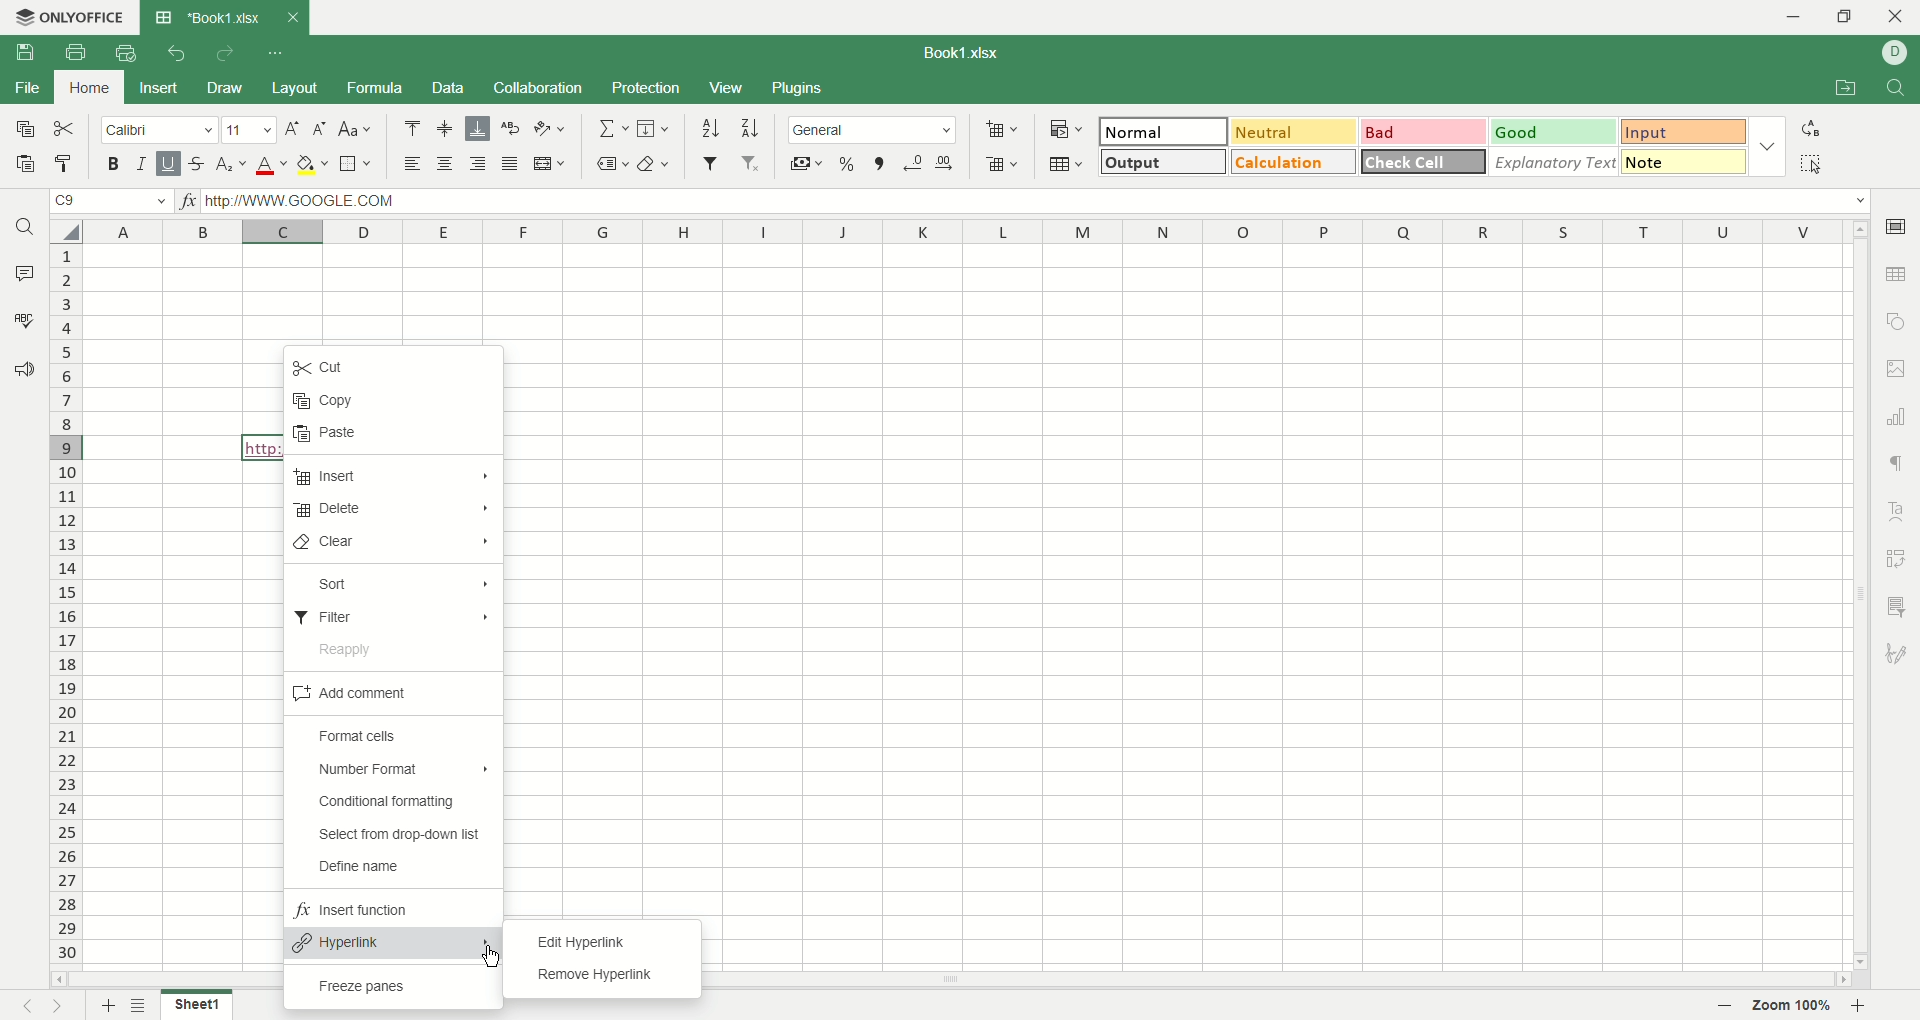 The width and height of the screenshot is (1920, 1020). I want to click on align left, so click(409, 164).